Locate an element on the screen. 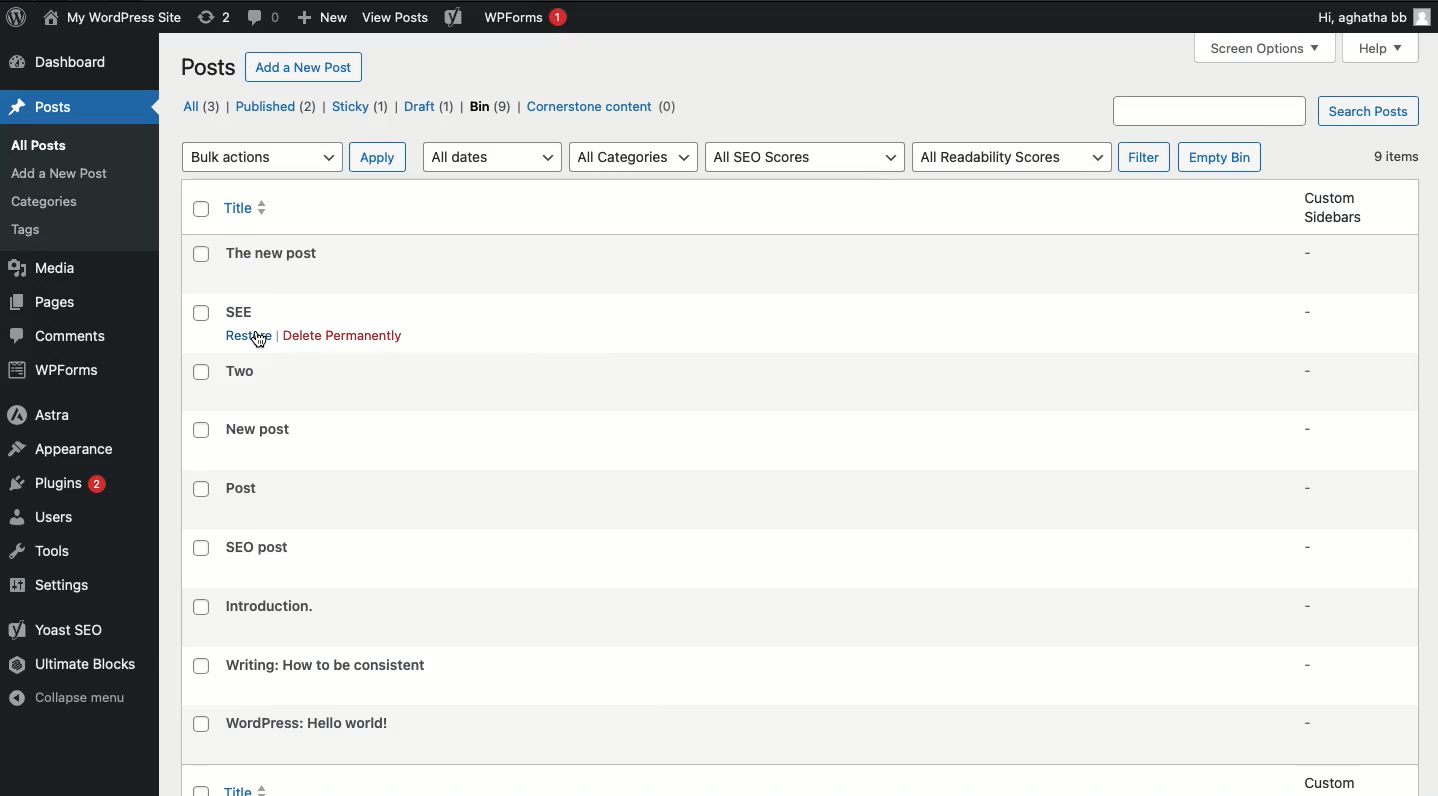 The image size is (1438, 796). Bin is located at coordinates (491, 107).